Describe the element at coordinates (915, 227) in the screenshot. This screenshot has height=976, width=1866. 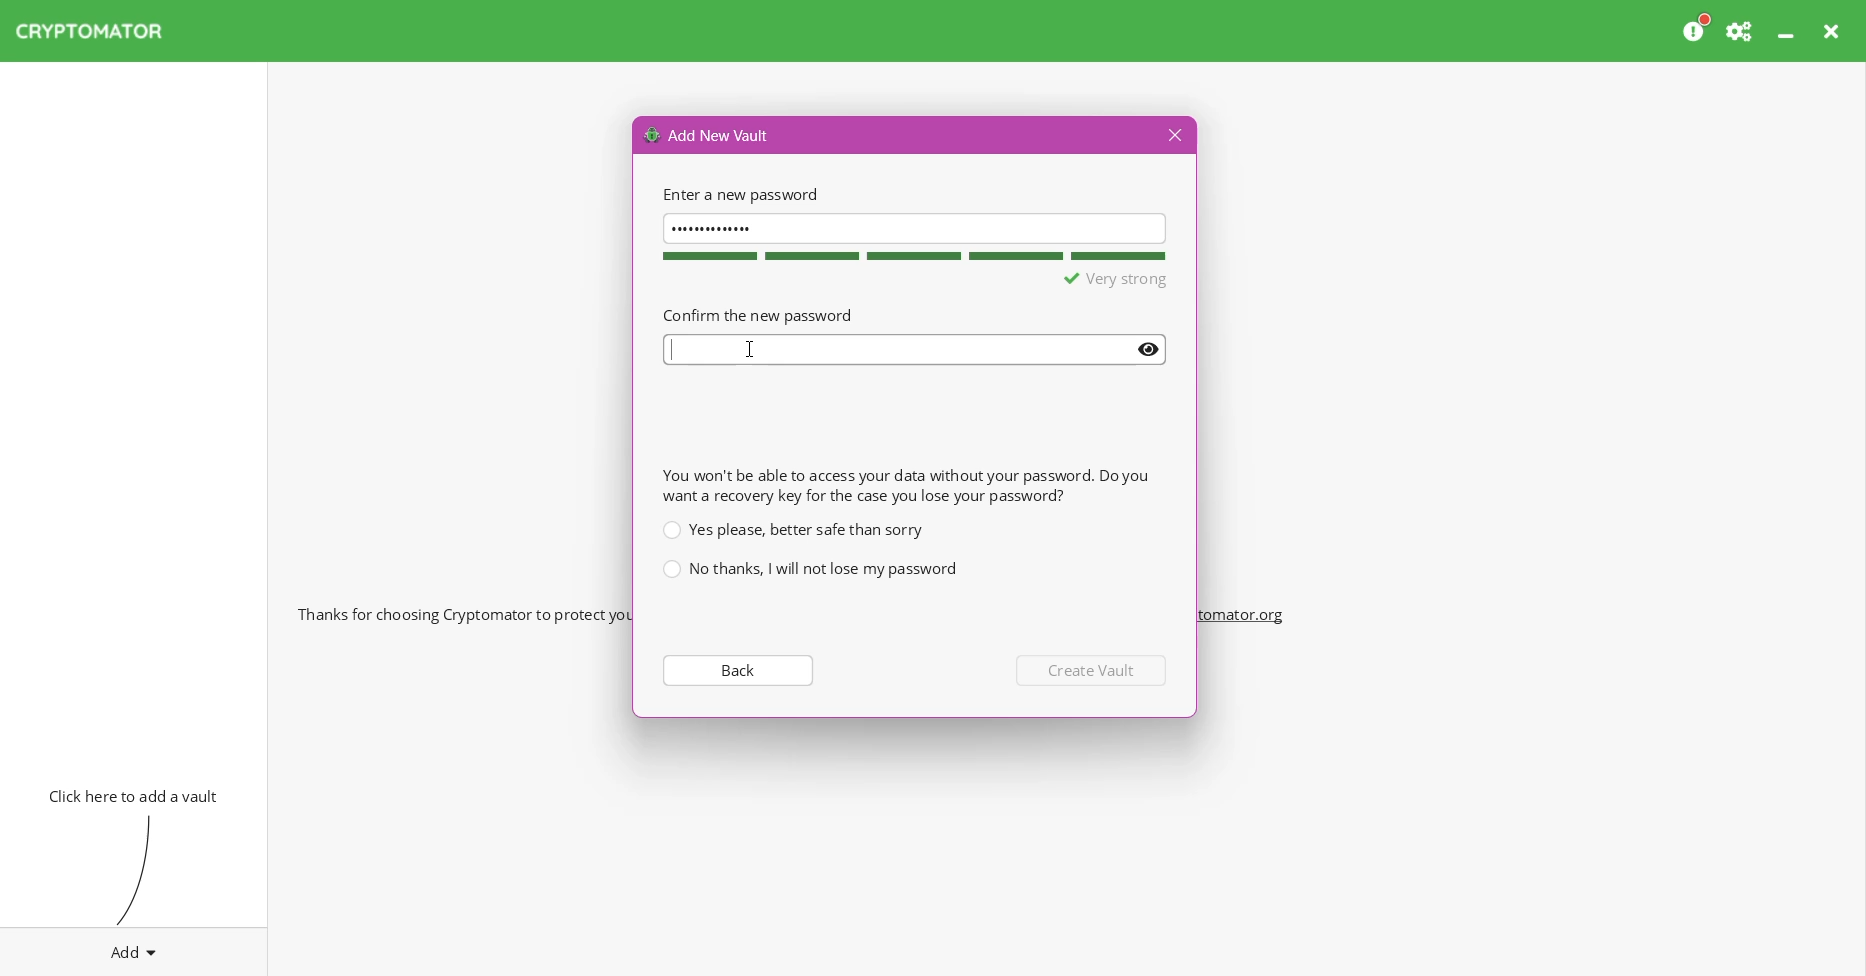
I see `Enter a new password` at that location.